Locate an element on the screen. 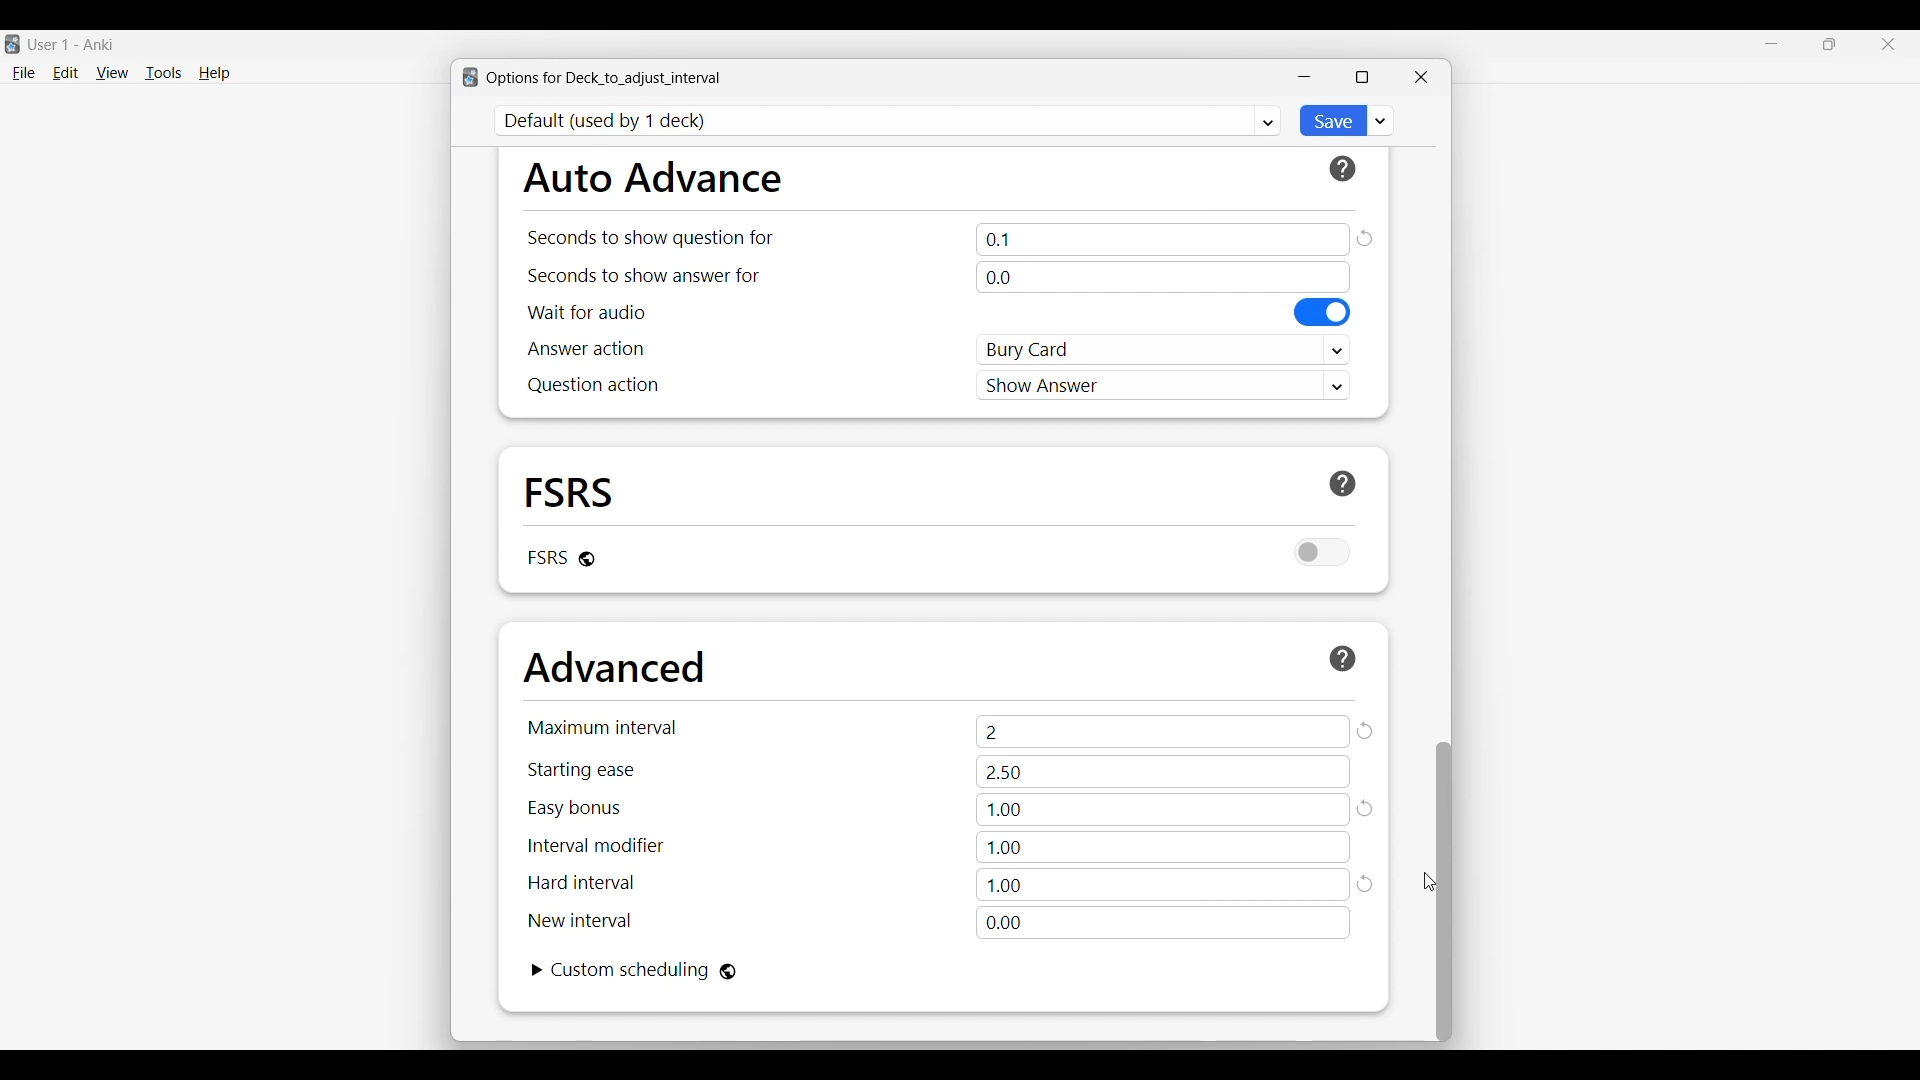 This screenshot has width=1920, height=1080. 0.0 is located at coordinates (1162, 277).